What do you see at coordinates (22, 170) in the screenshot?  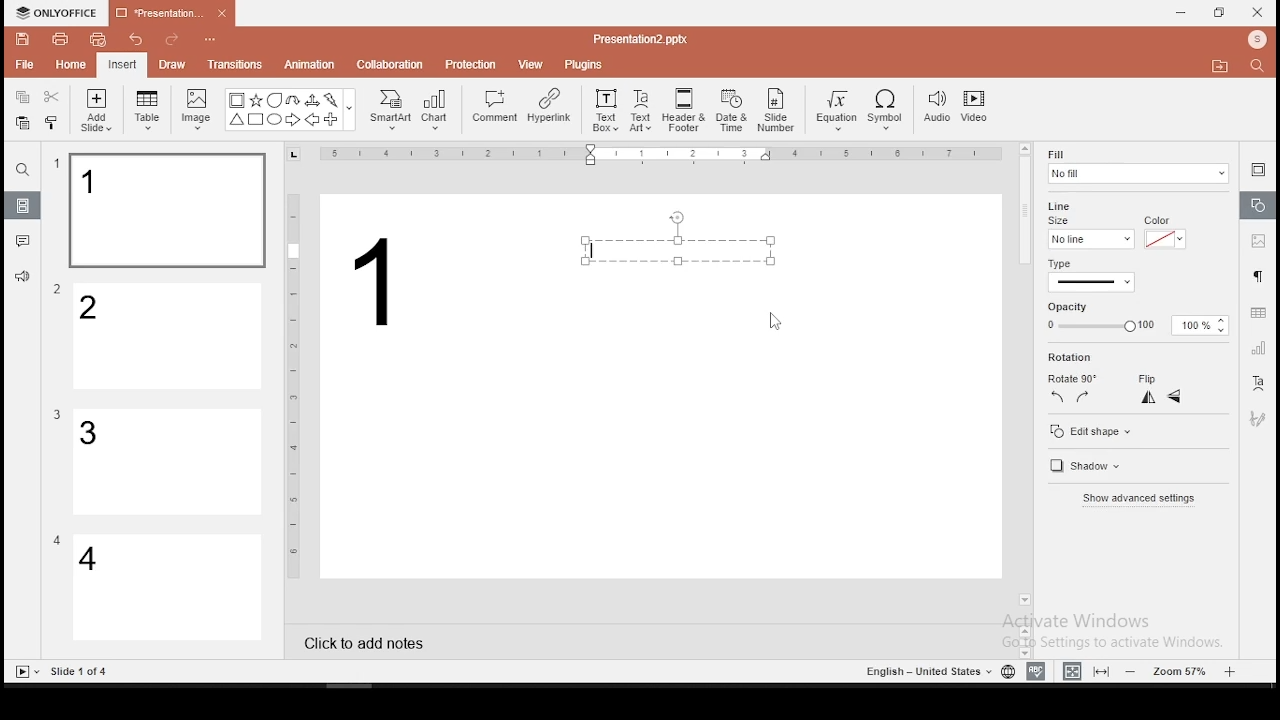 I see `find` at bounding box center [22, 170].